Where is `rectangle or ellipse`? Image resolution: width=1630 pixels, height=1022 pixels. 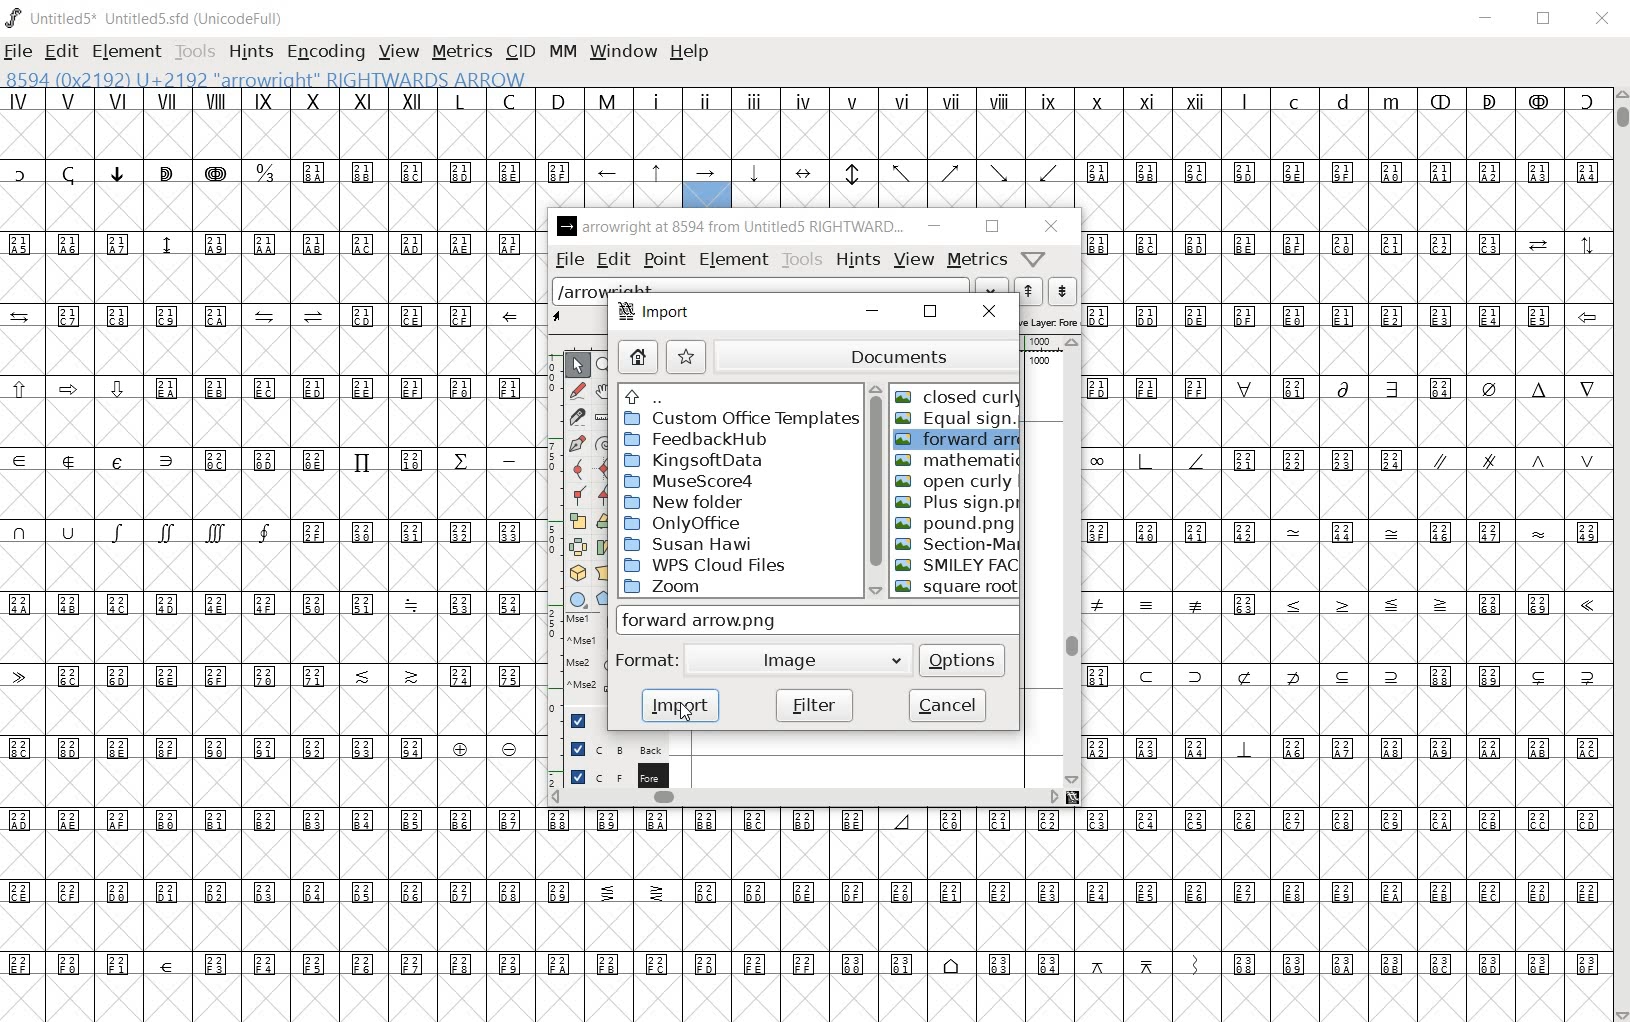
rectangle or ellipse is located at coordinates (578, 599).